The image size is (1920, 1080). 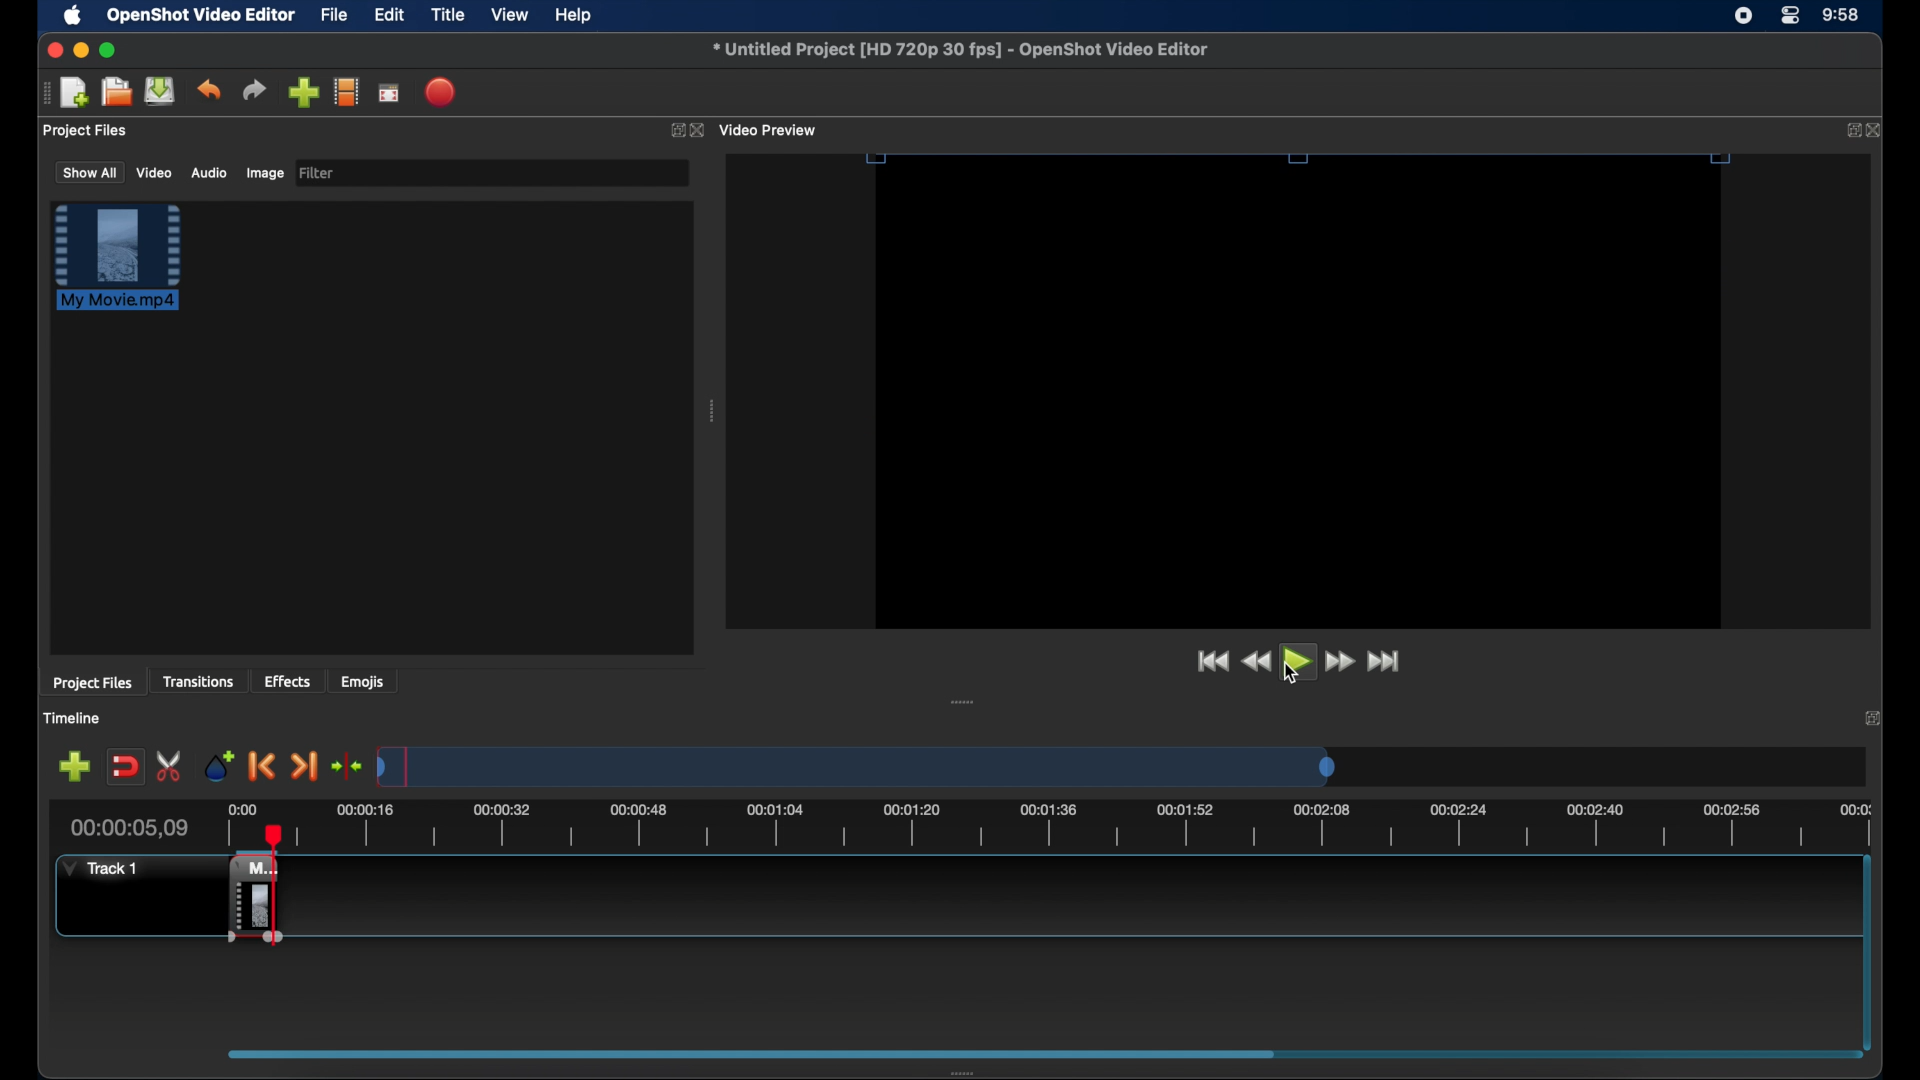 I want to click on explore profiles, so click(x=346, y=91).